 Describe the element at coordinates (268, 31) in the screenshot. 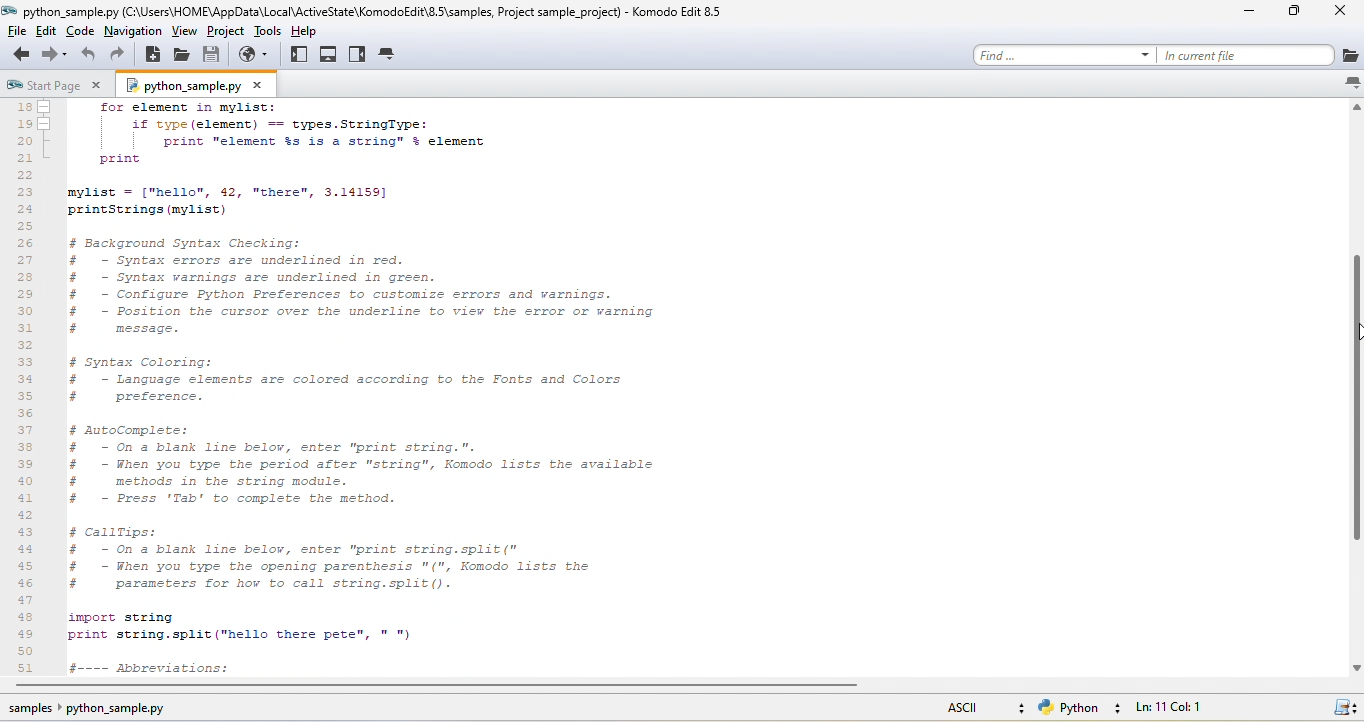

I see `tools` at that location.